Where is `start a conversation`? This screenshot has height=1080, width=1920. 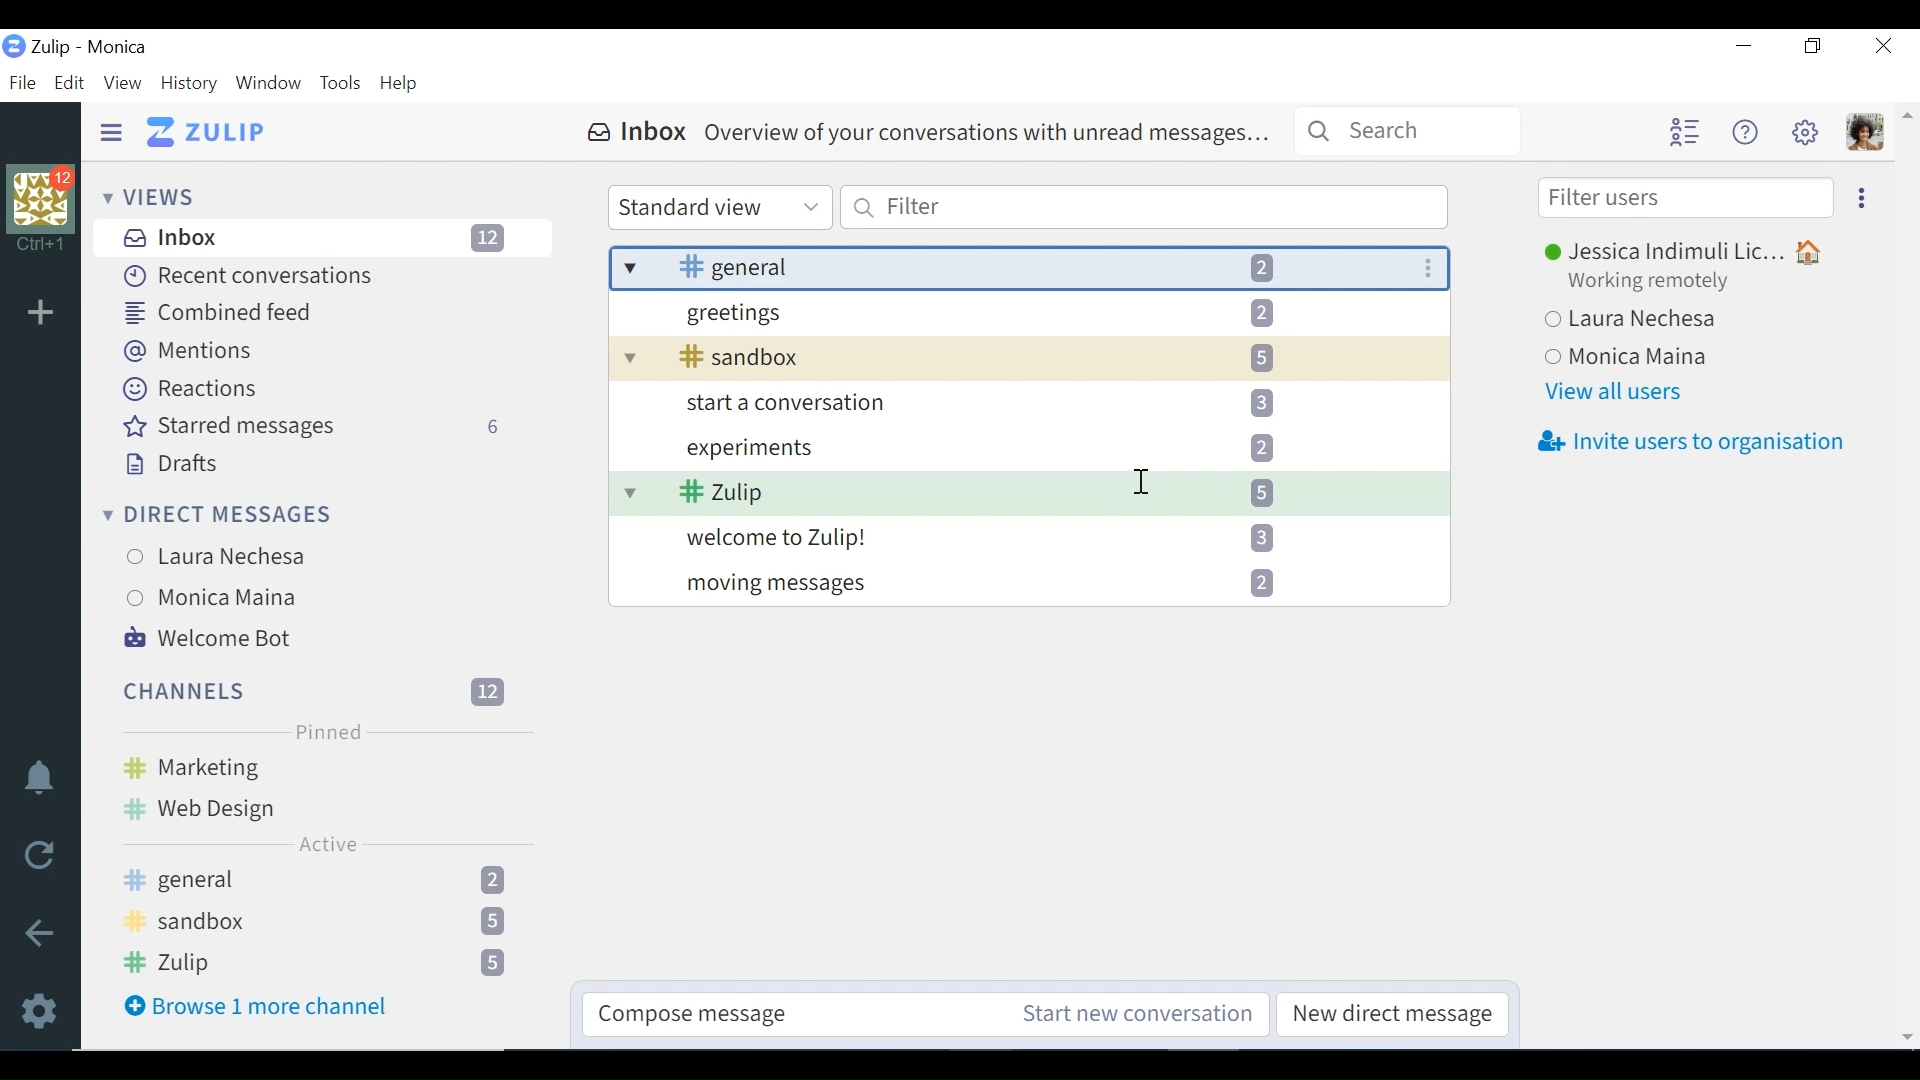
start a conversation is located at coordinates (1003, 399).